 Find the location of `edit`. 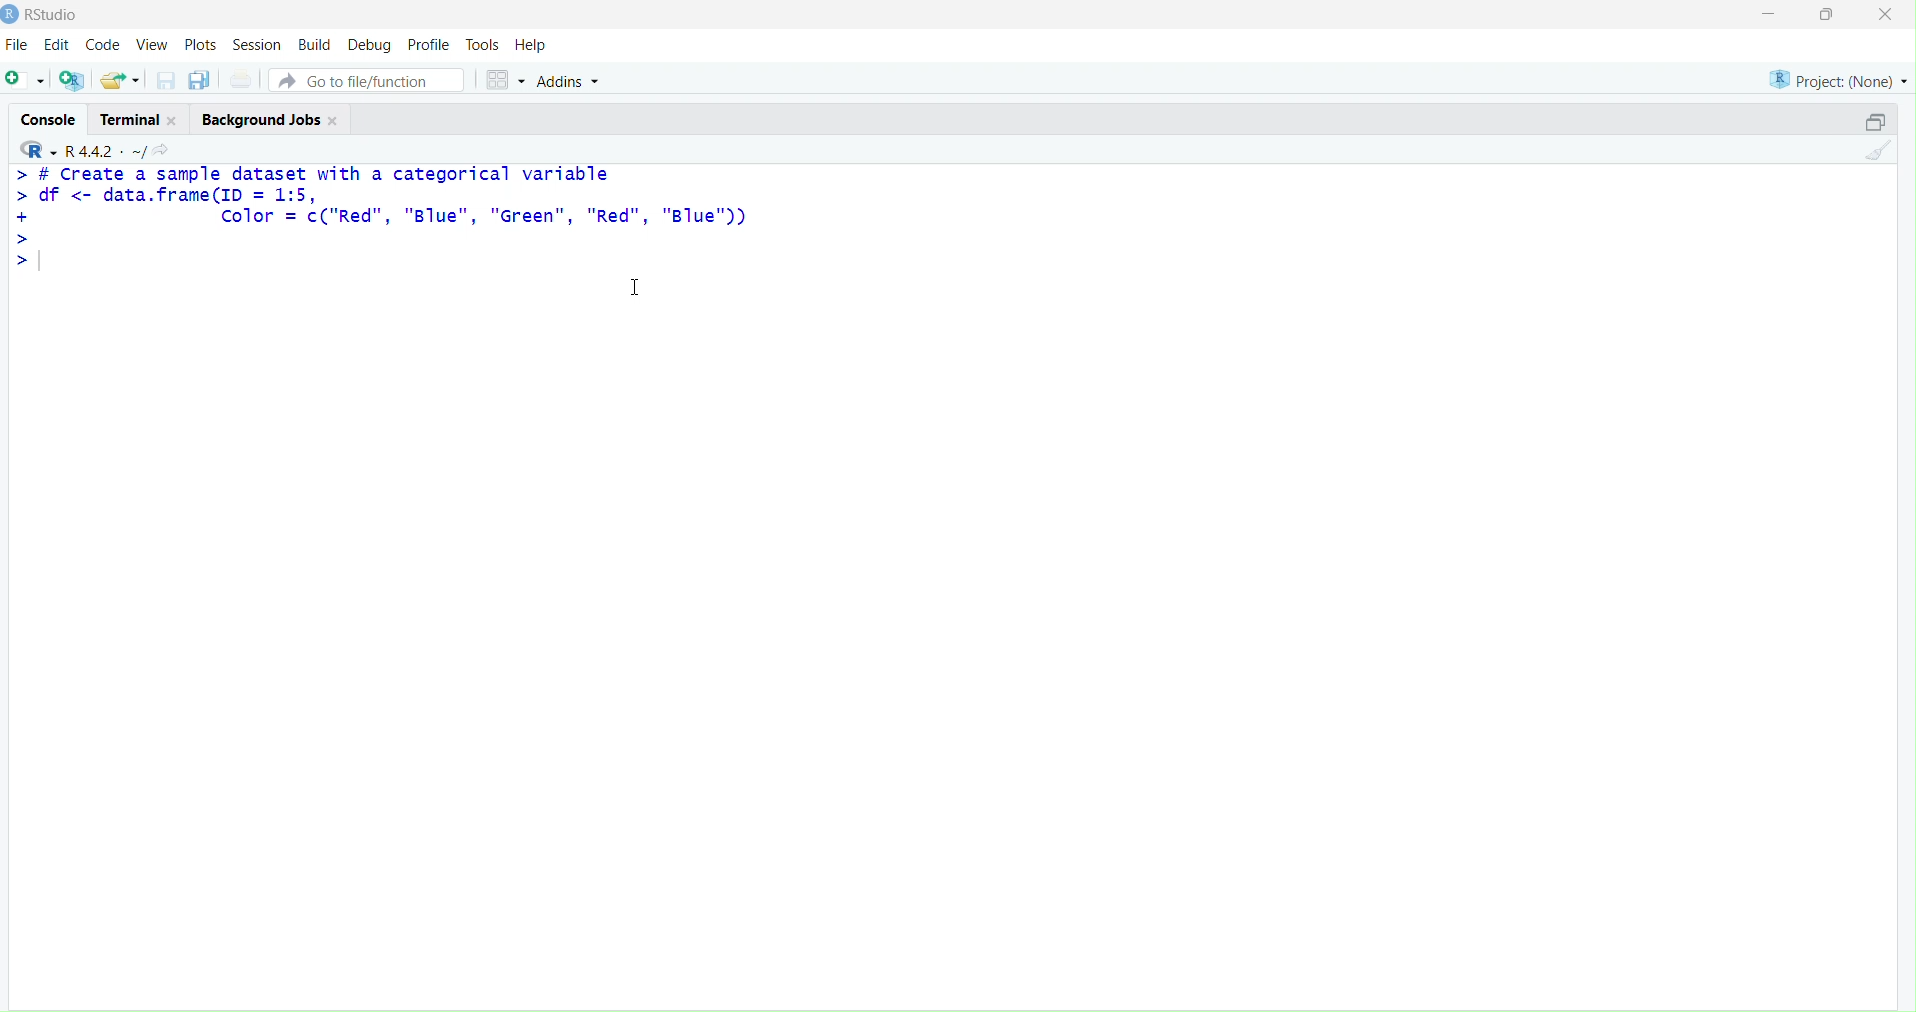

edit is located at coordinates (58, 44).